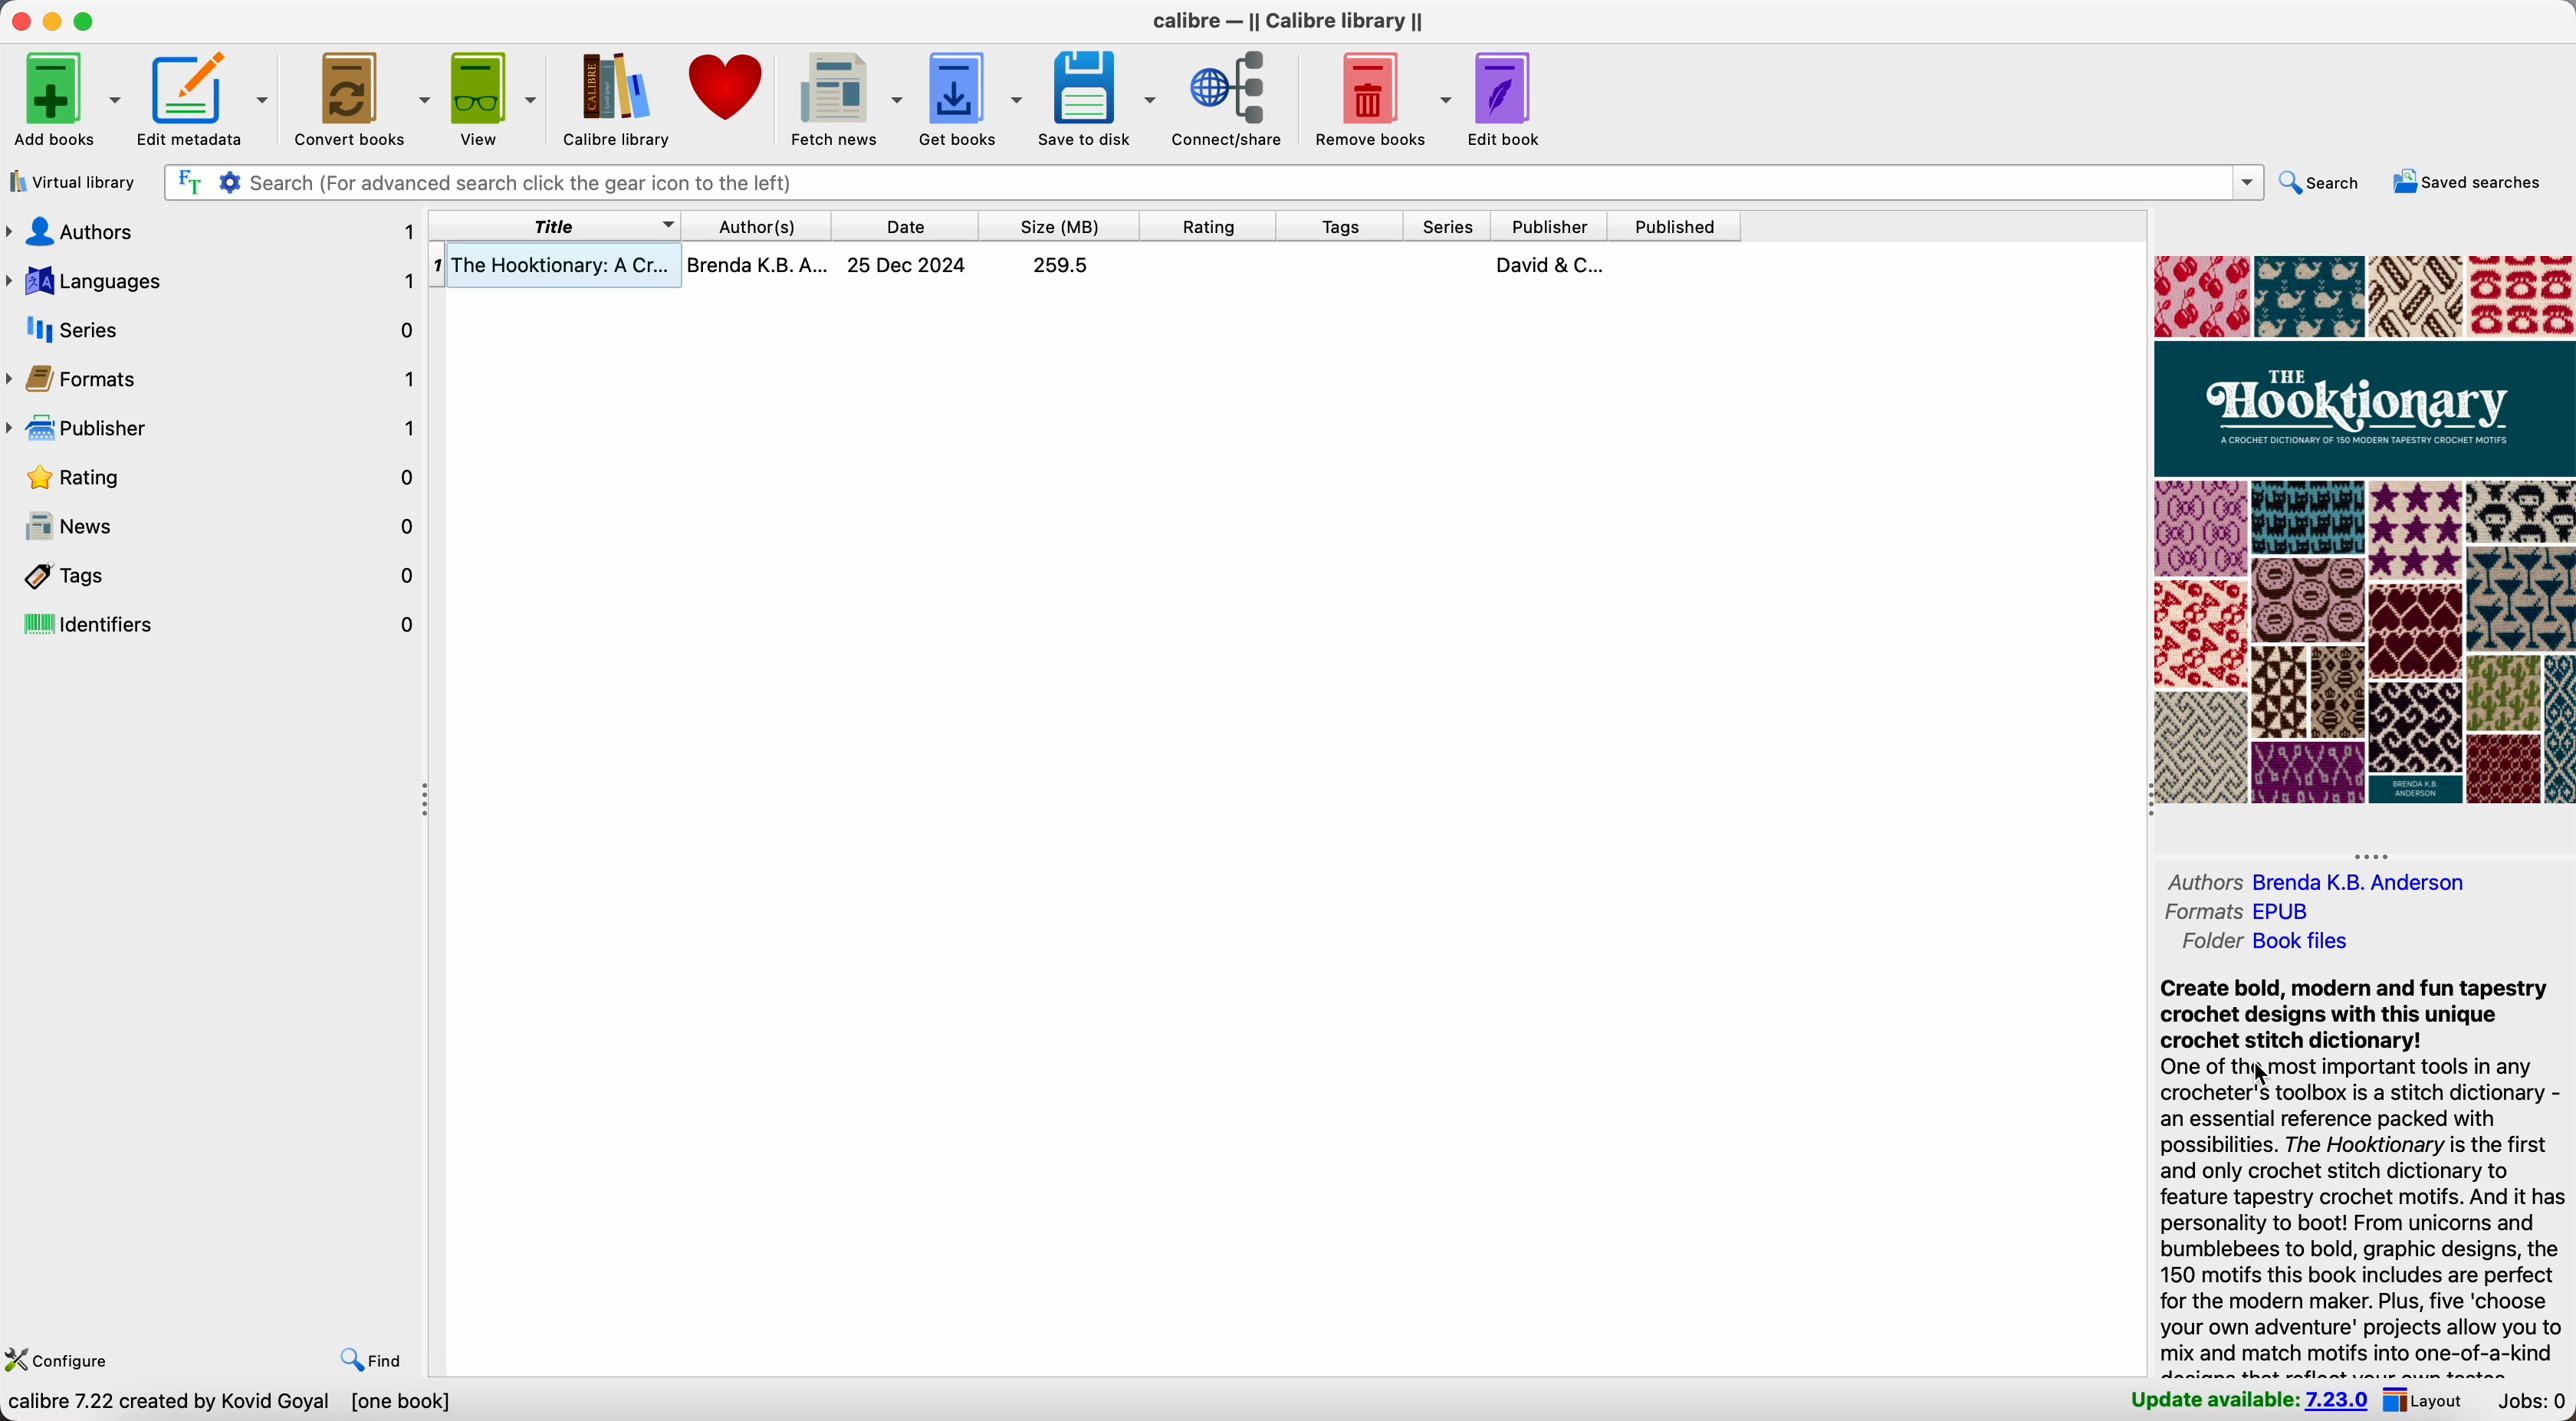  What do you see at coordinates (2362, 1175) in the screenshot?
I see `synopsis` at bounding box center [2362, 1175].